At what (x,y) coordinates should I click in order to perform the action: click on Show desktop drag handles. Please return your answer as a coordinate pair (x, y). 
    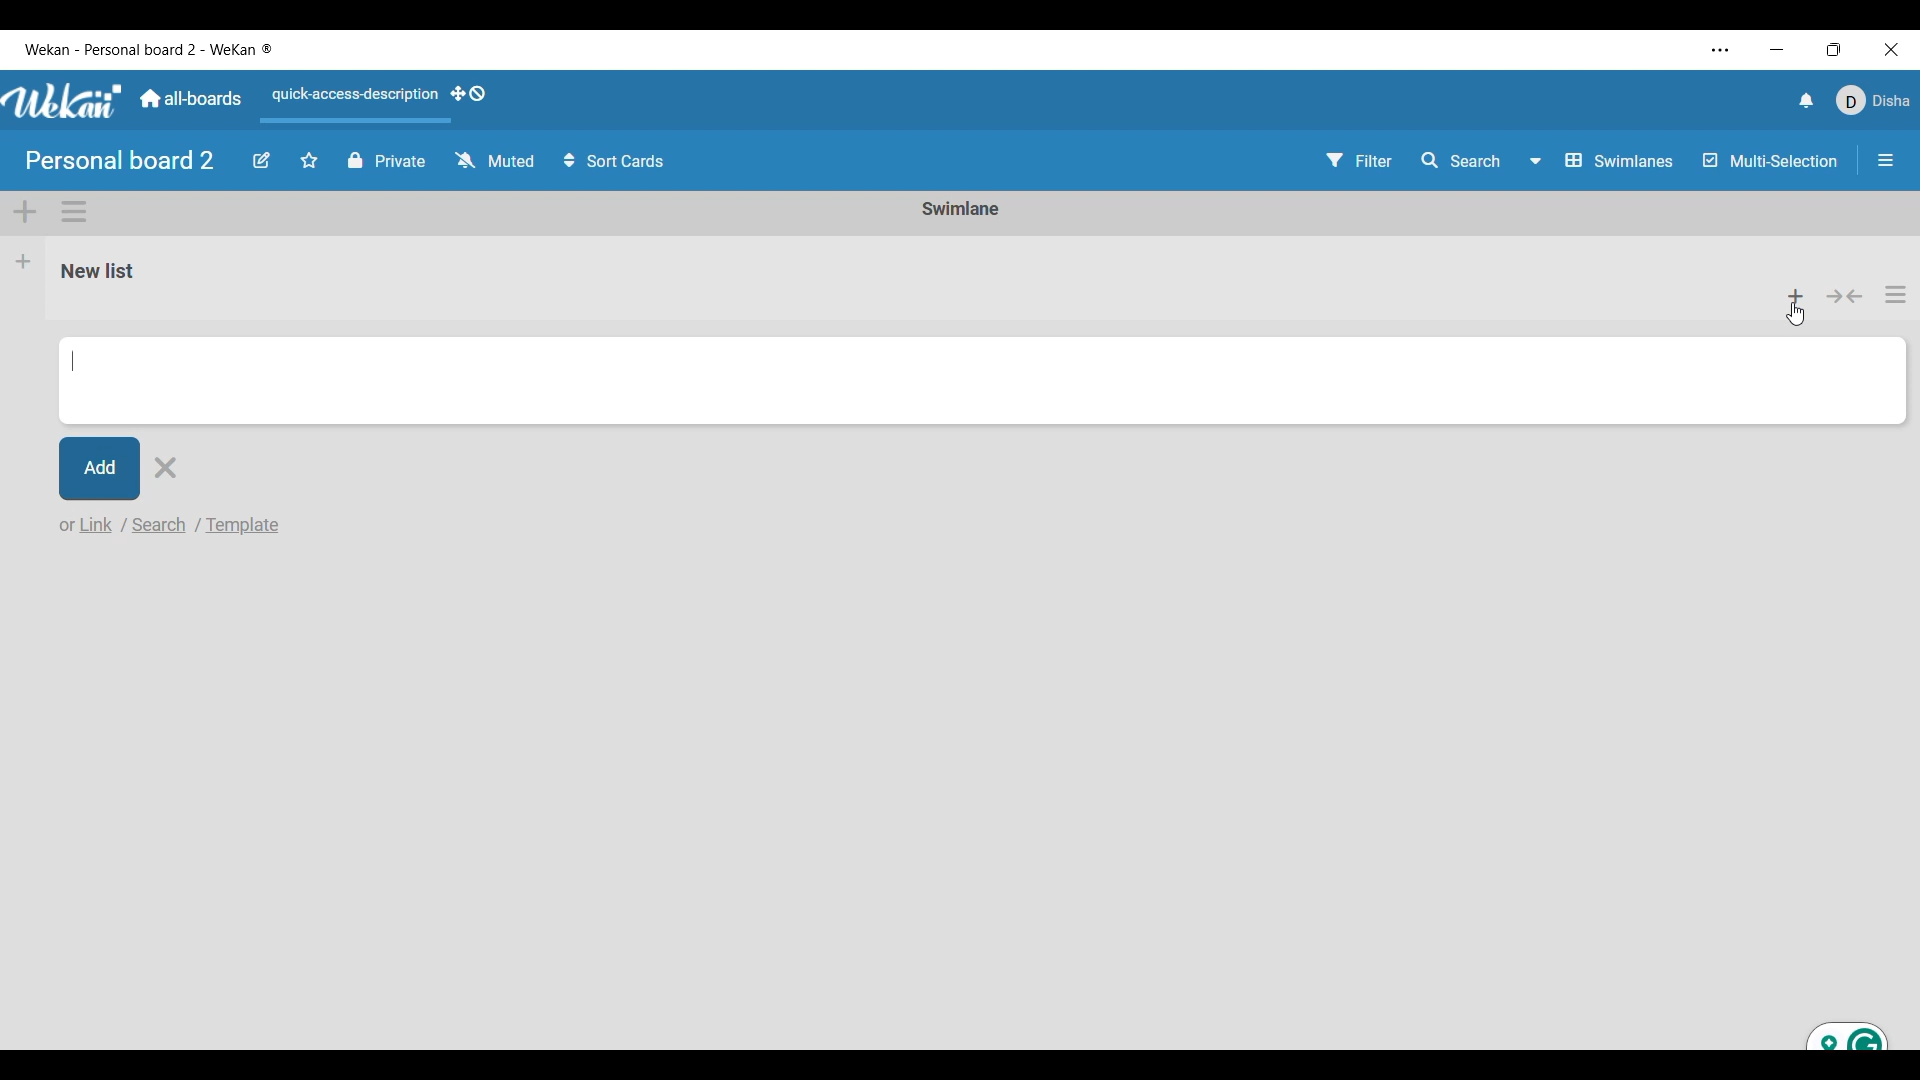
    Looking at the image, I should click on (469, 94).